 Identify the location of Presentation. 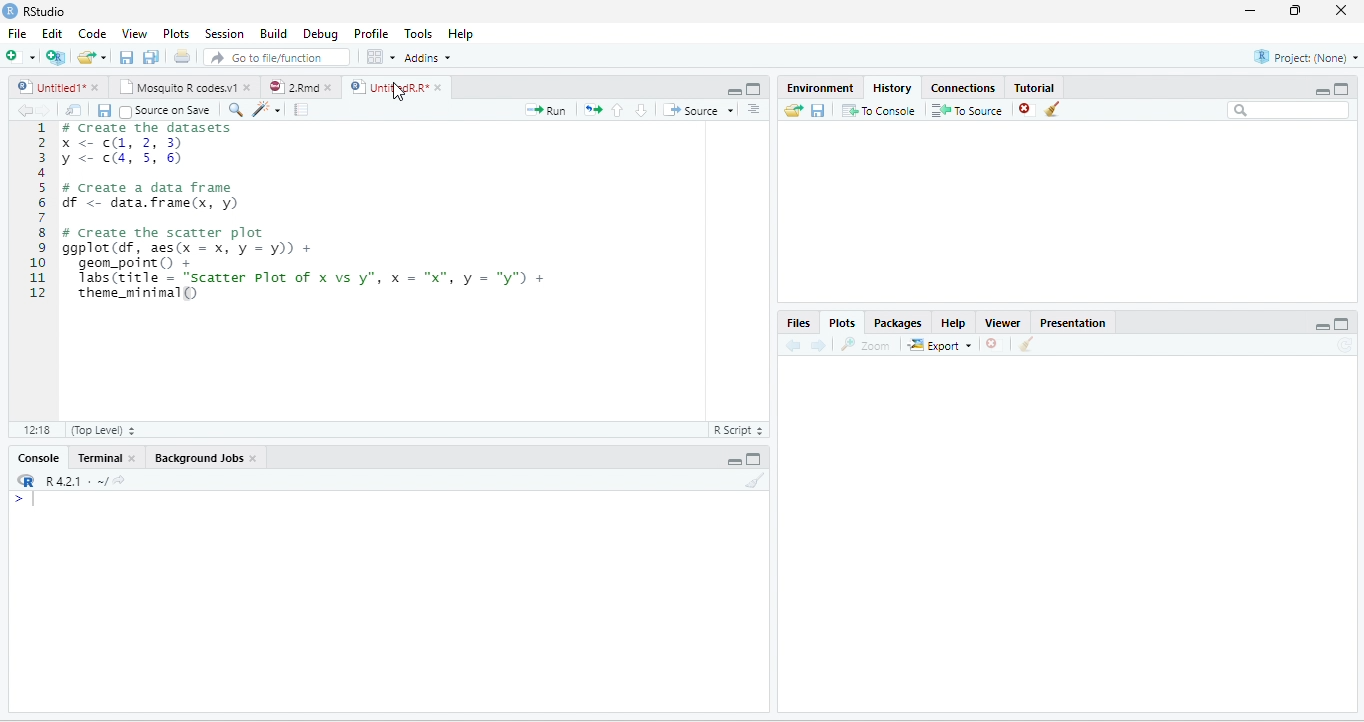
(1073, 322).